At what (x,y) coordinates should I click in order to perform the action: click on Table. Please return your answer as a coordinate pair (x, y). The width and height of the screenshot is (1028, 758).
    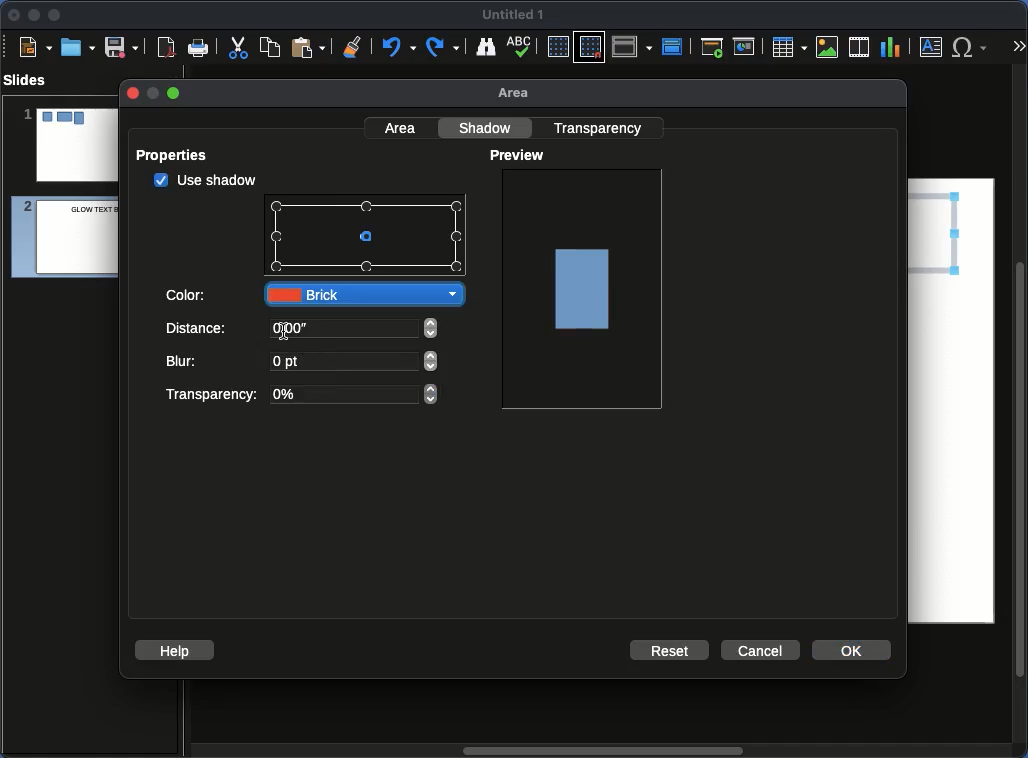
    Looking at the image, I should click on (788, 46).